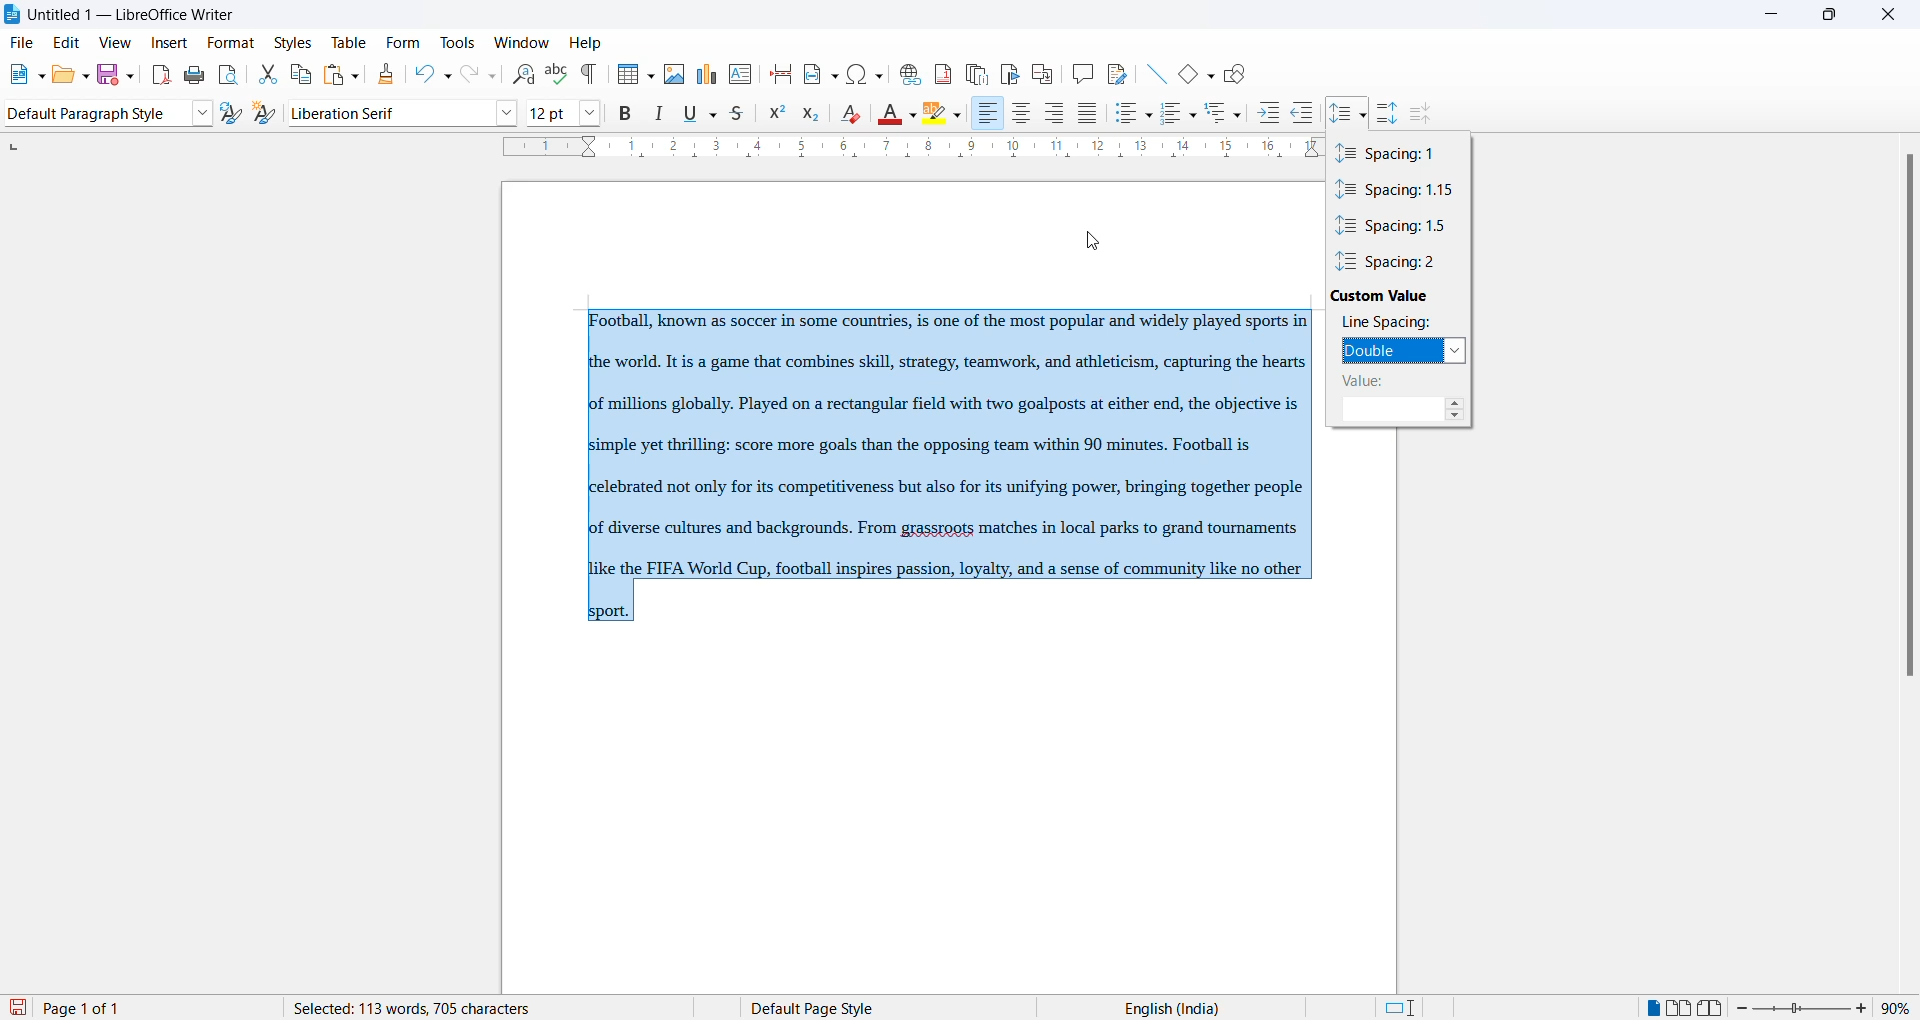 This screenshot has width=1920, height=1020. I want to click on insert special character, so click(863, 76).